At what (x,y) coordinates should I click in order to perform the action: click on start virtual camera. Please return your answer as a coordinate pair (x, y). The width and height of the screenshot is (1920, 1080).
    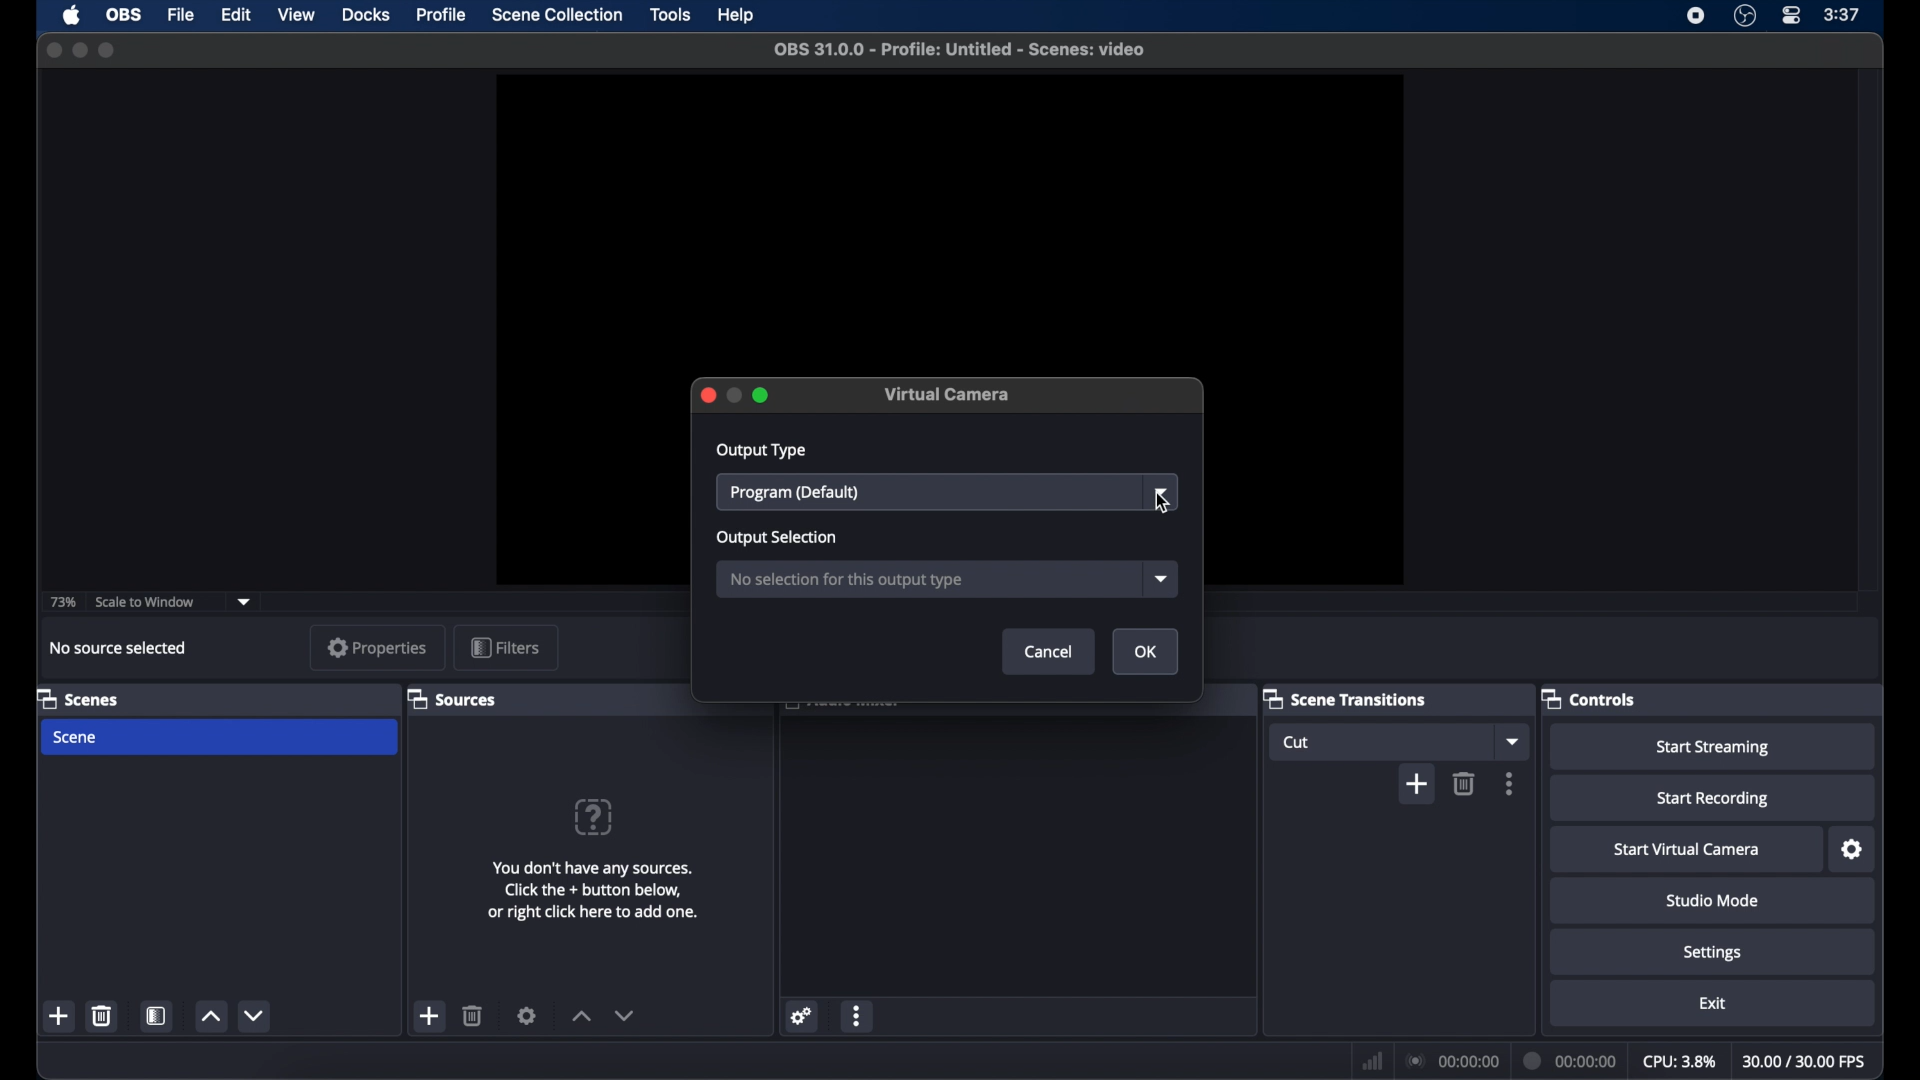
    Looking at the image, I should click on (1687, 850).